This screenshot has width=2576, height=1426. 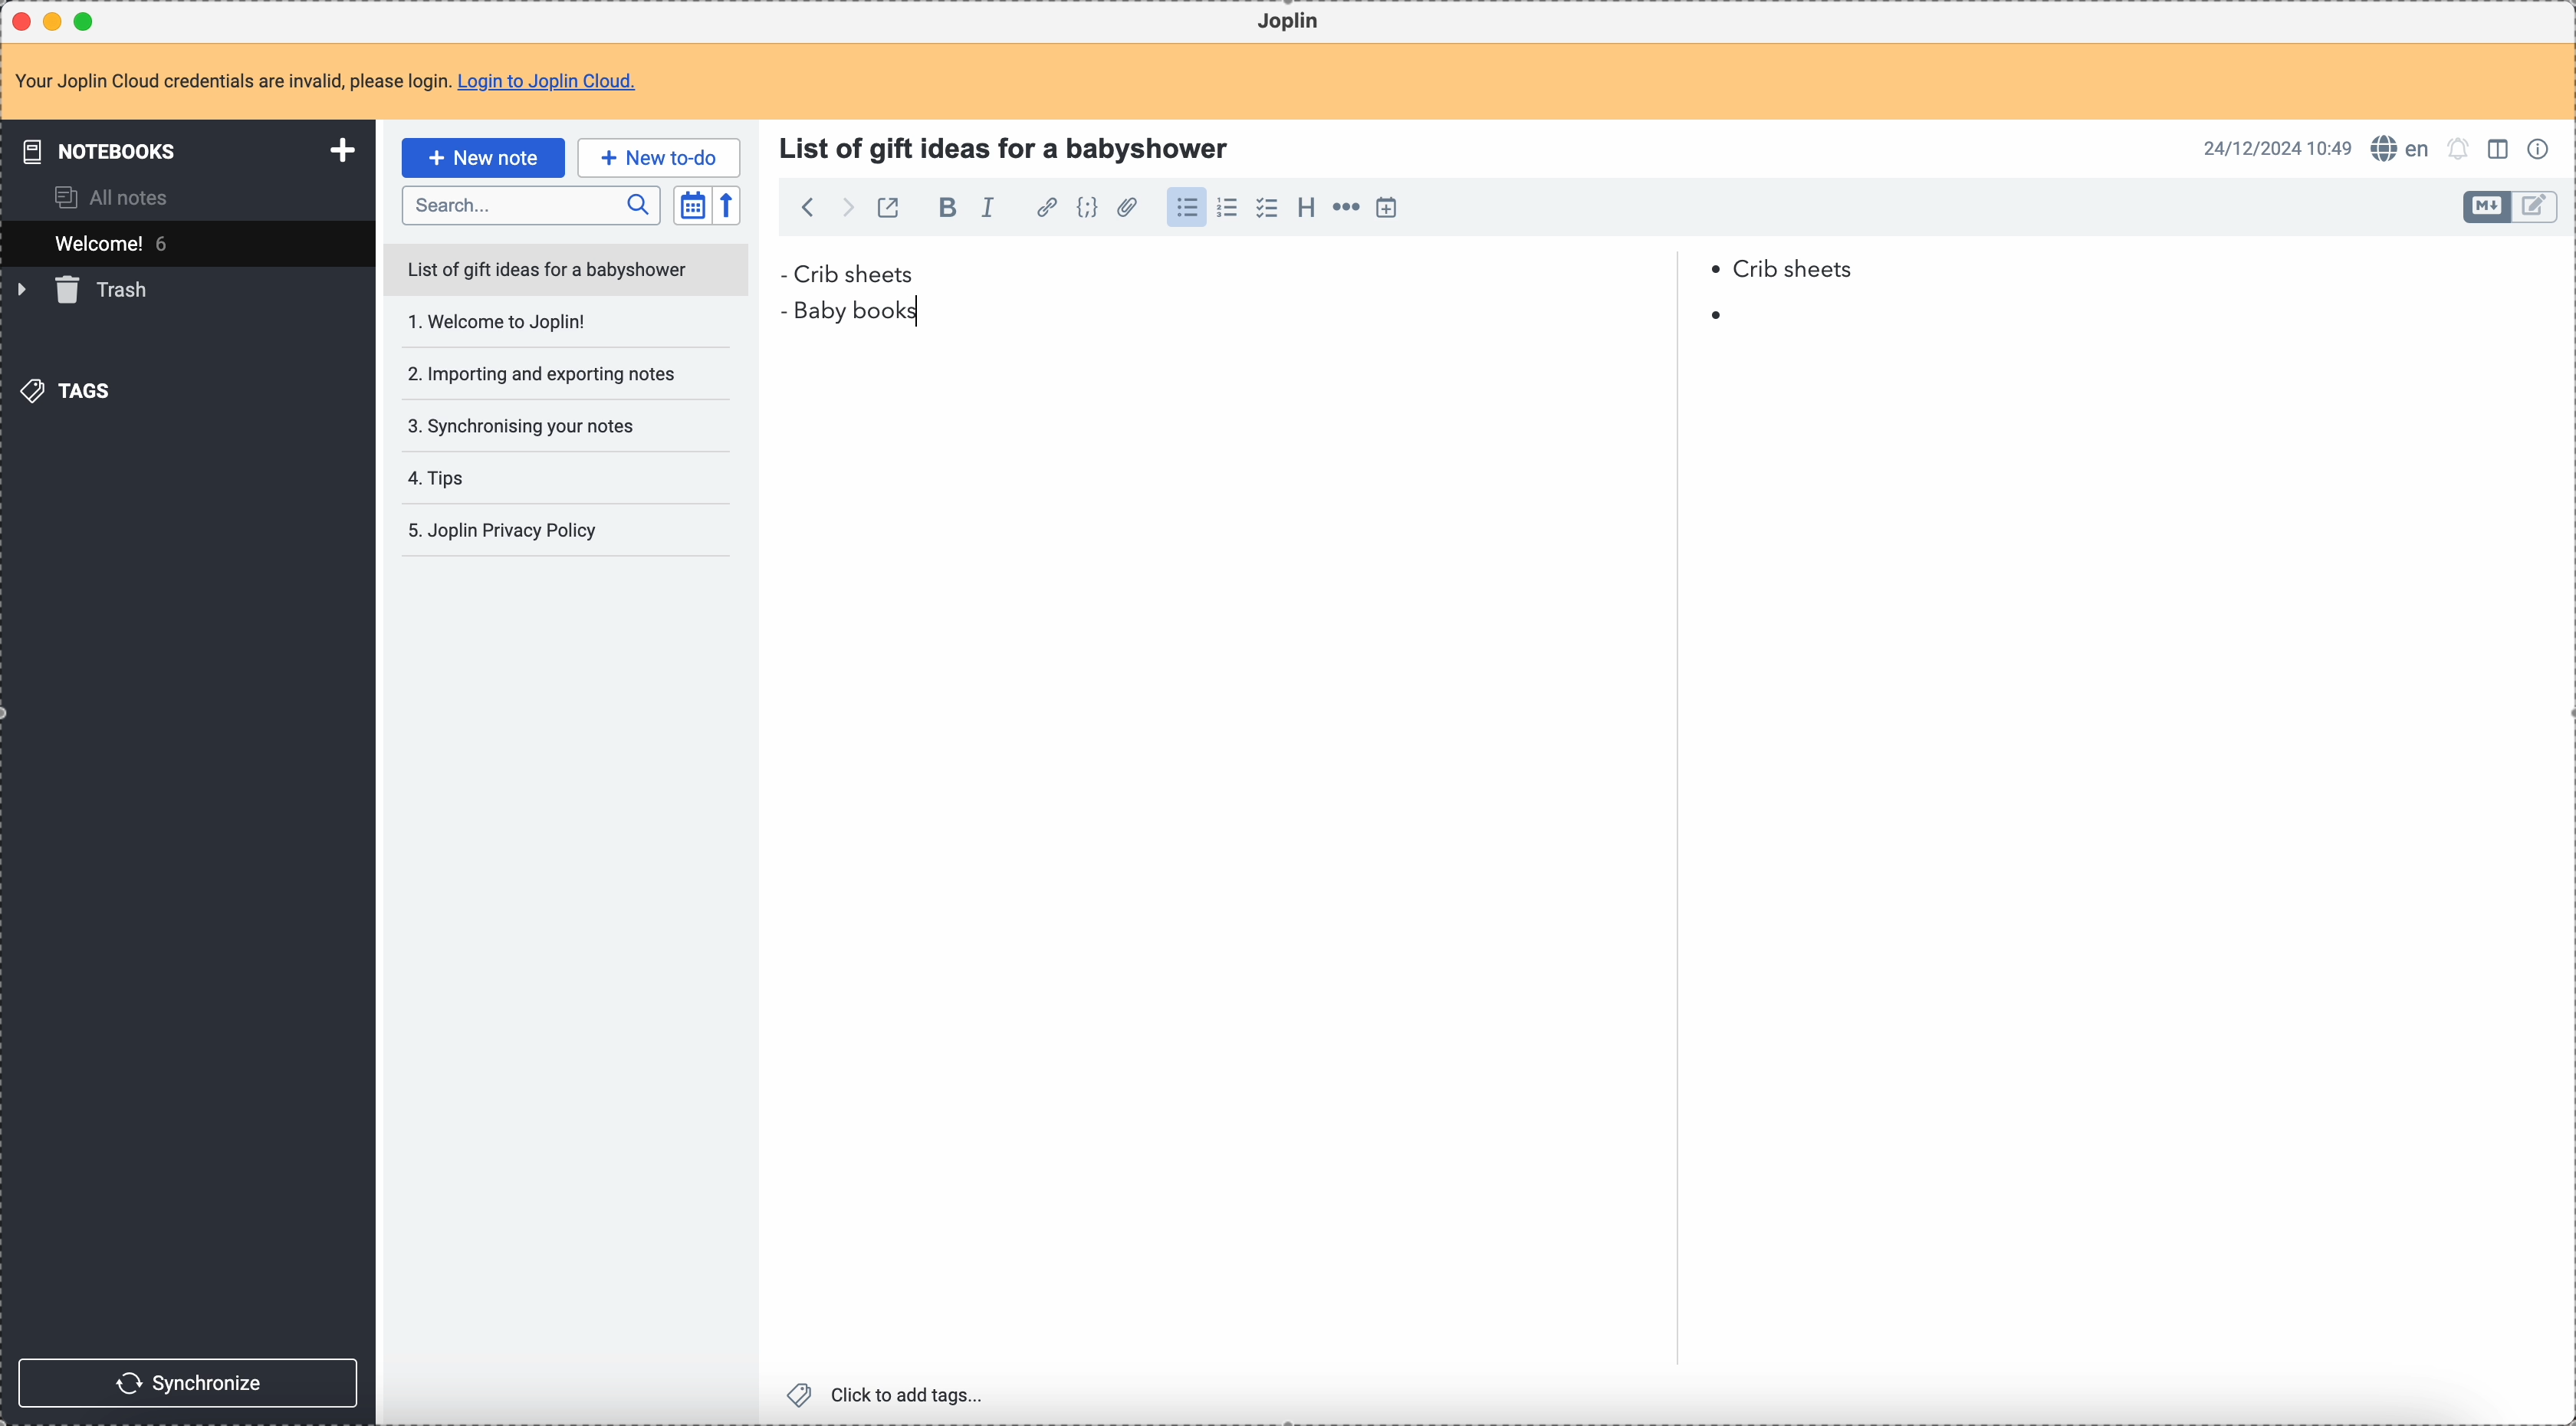 I want to click on Crib sheets, so click(x=1330, y=272).